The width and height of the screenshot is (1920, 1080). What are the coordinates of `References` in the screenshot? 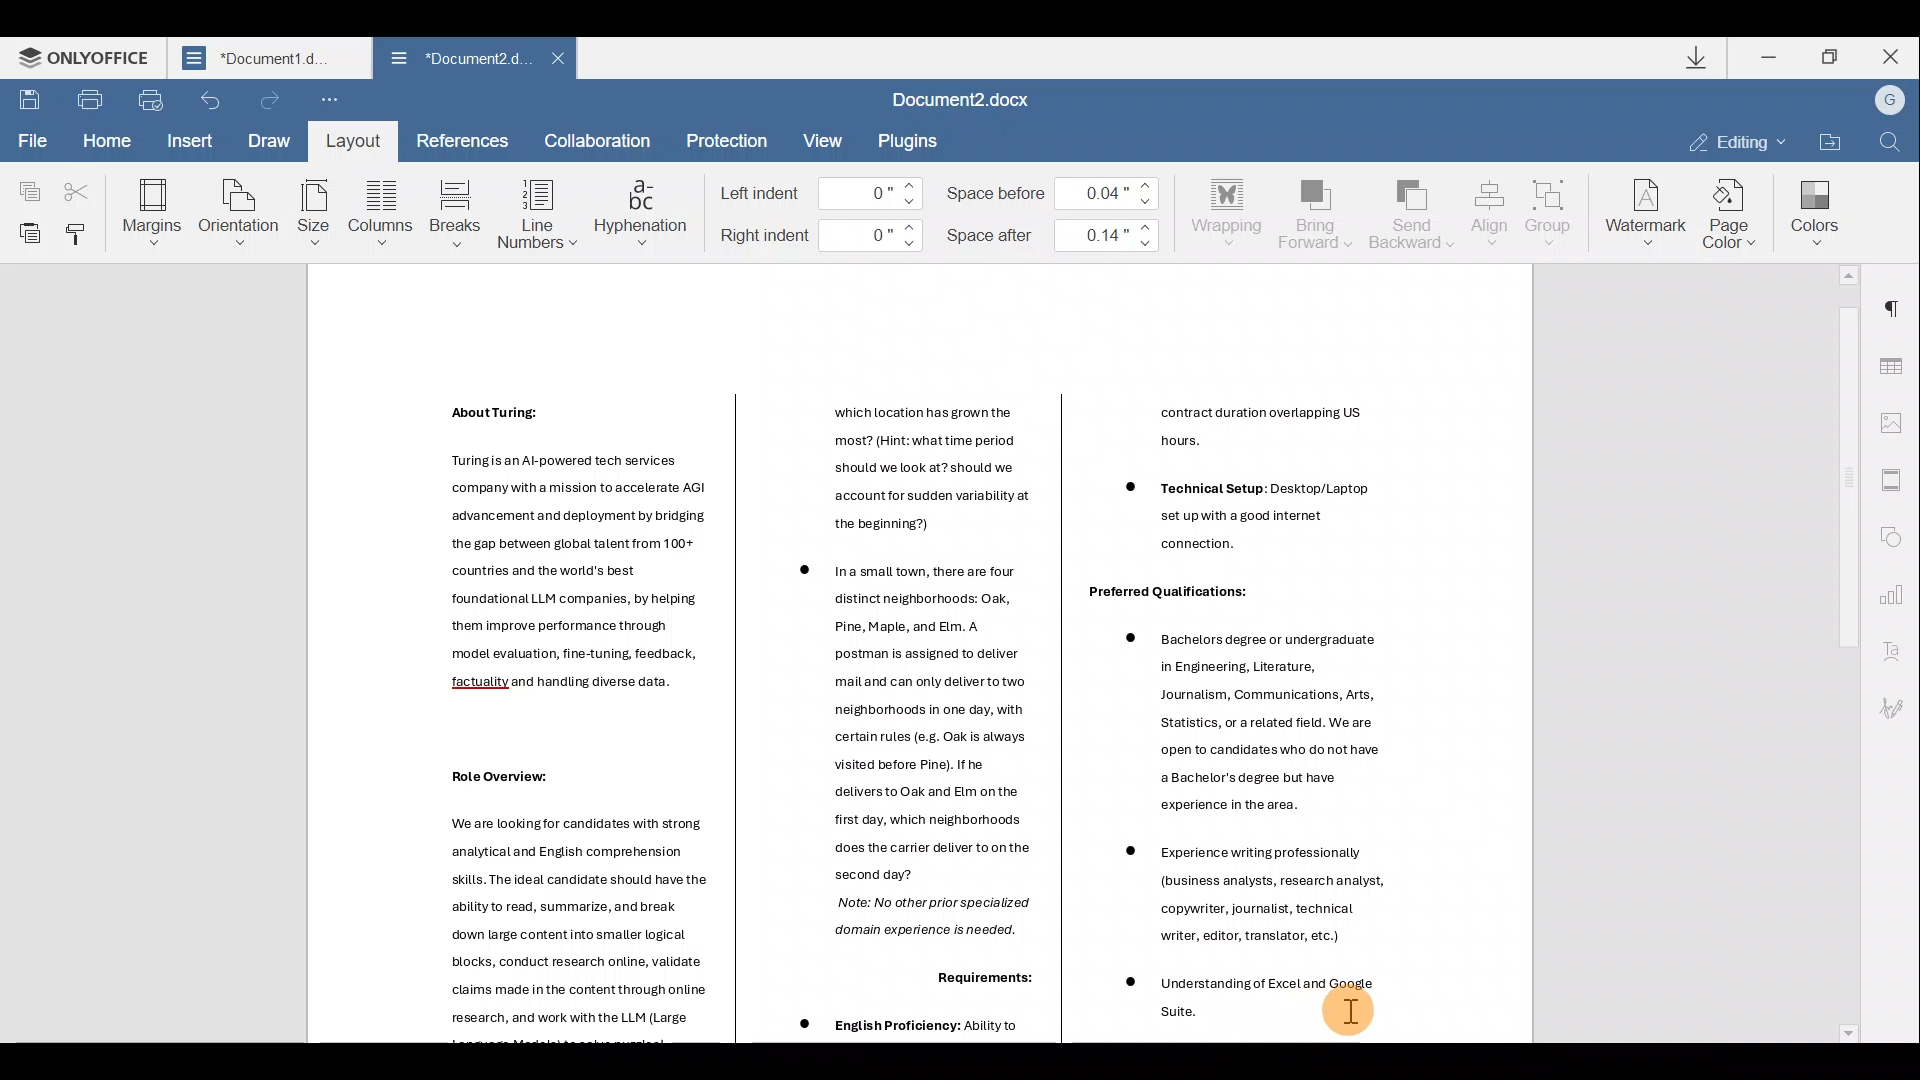 It's located at (464, 140).